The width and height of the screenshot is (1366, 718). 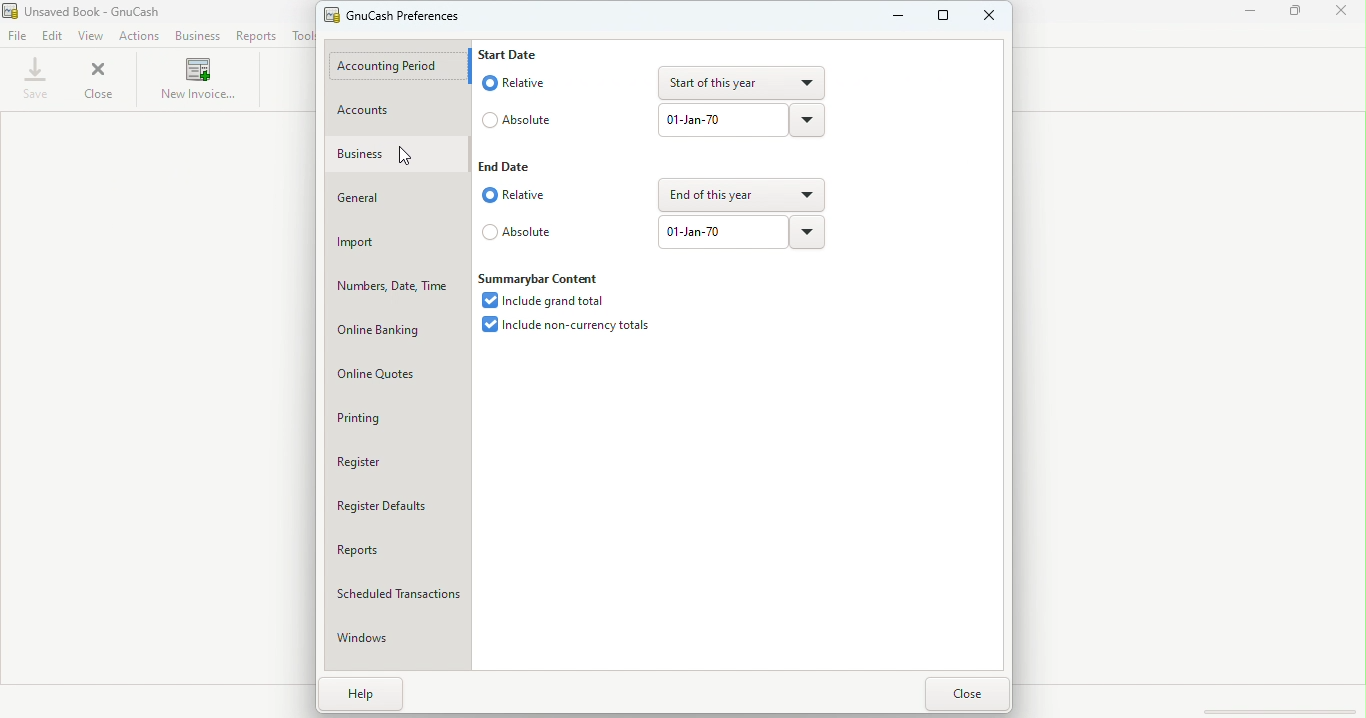 What do you see at coordinates (390, 286) in the screenshot?
I see `Numbers, date, time` at bounding box center [390, 286].